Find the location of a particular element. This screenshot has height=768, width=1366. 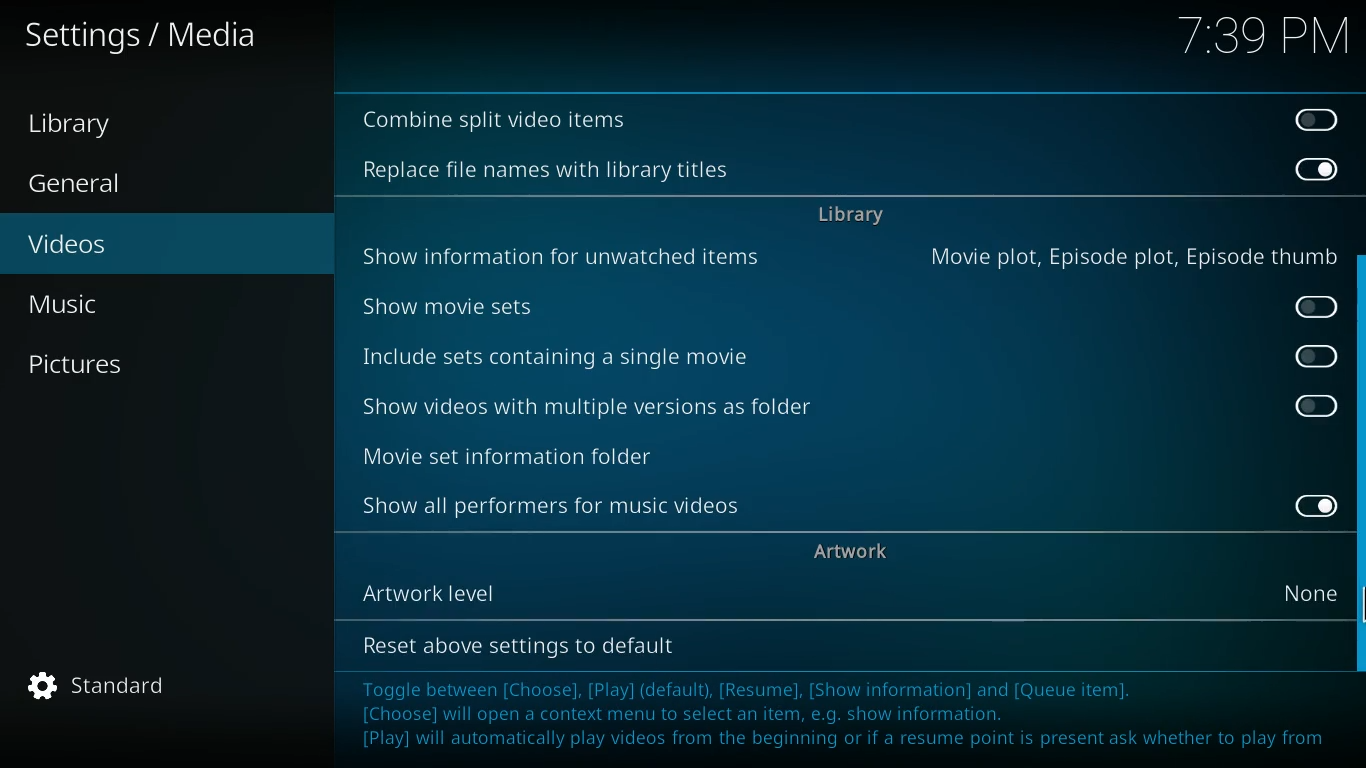

movie set information is located at coordinates (567, 453).